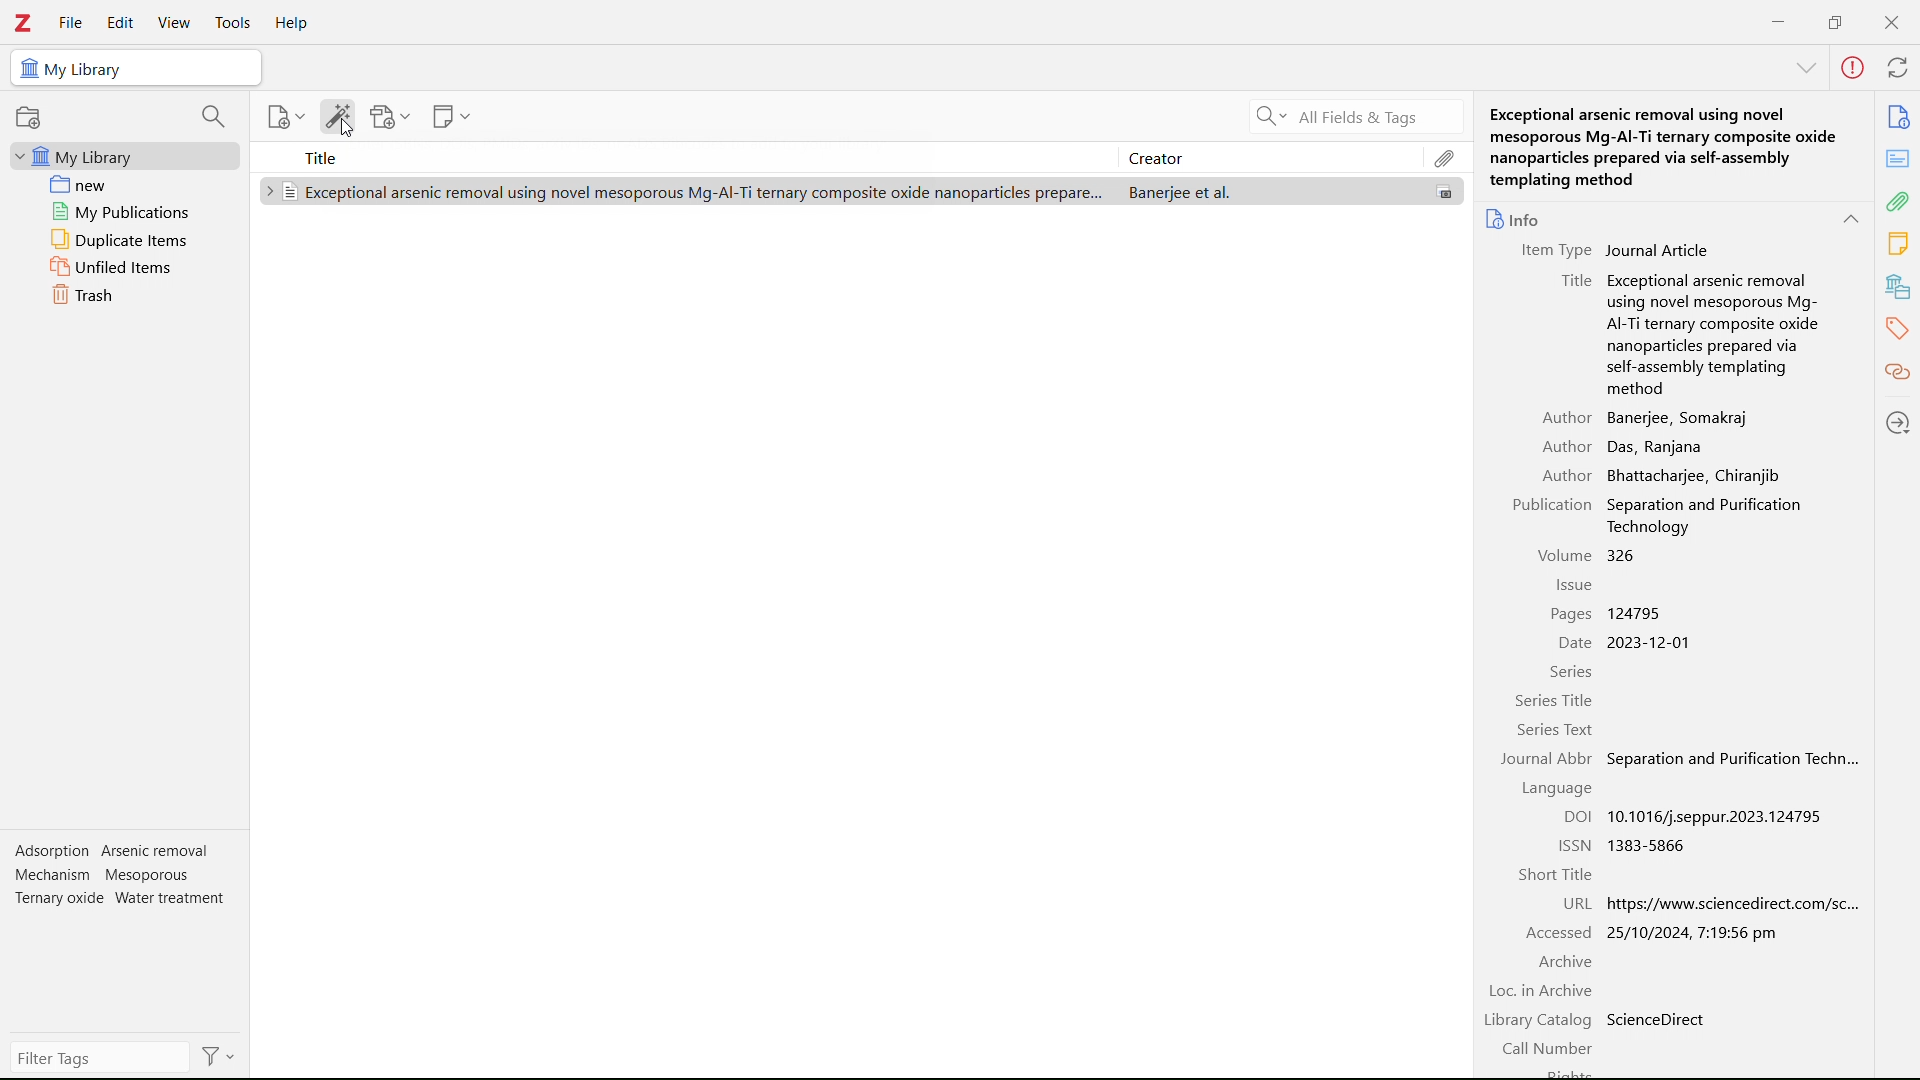 This screenshot has width=1920, height=1080. Describe the element at coordinates (1899, 327) in the screenshot. I see `tags` at that location.